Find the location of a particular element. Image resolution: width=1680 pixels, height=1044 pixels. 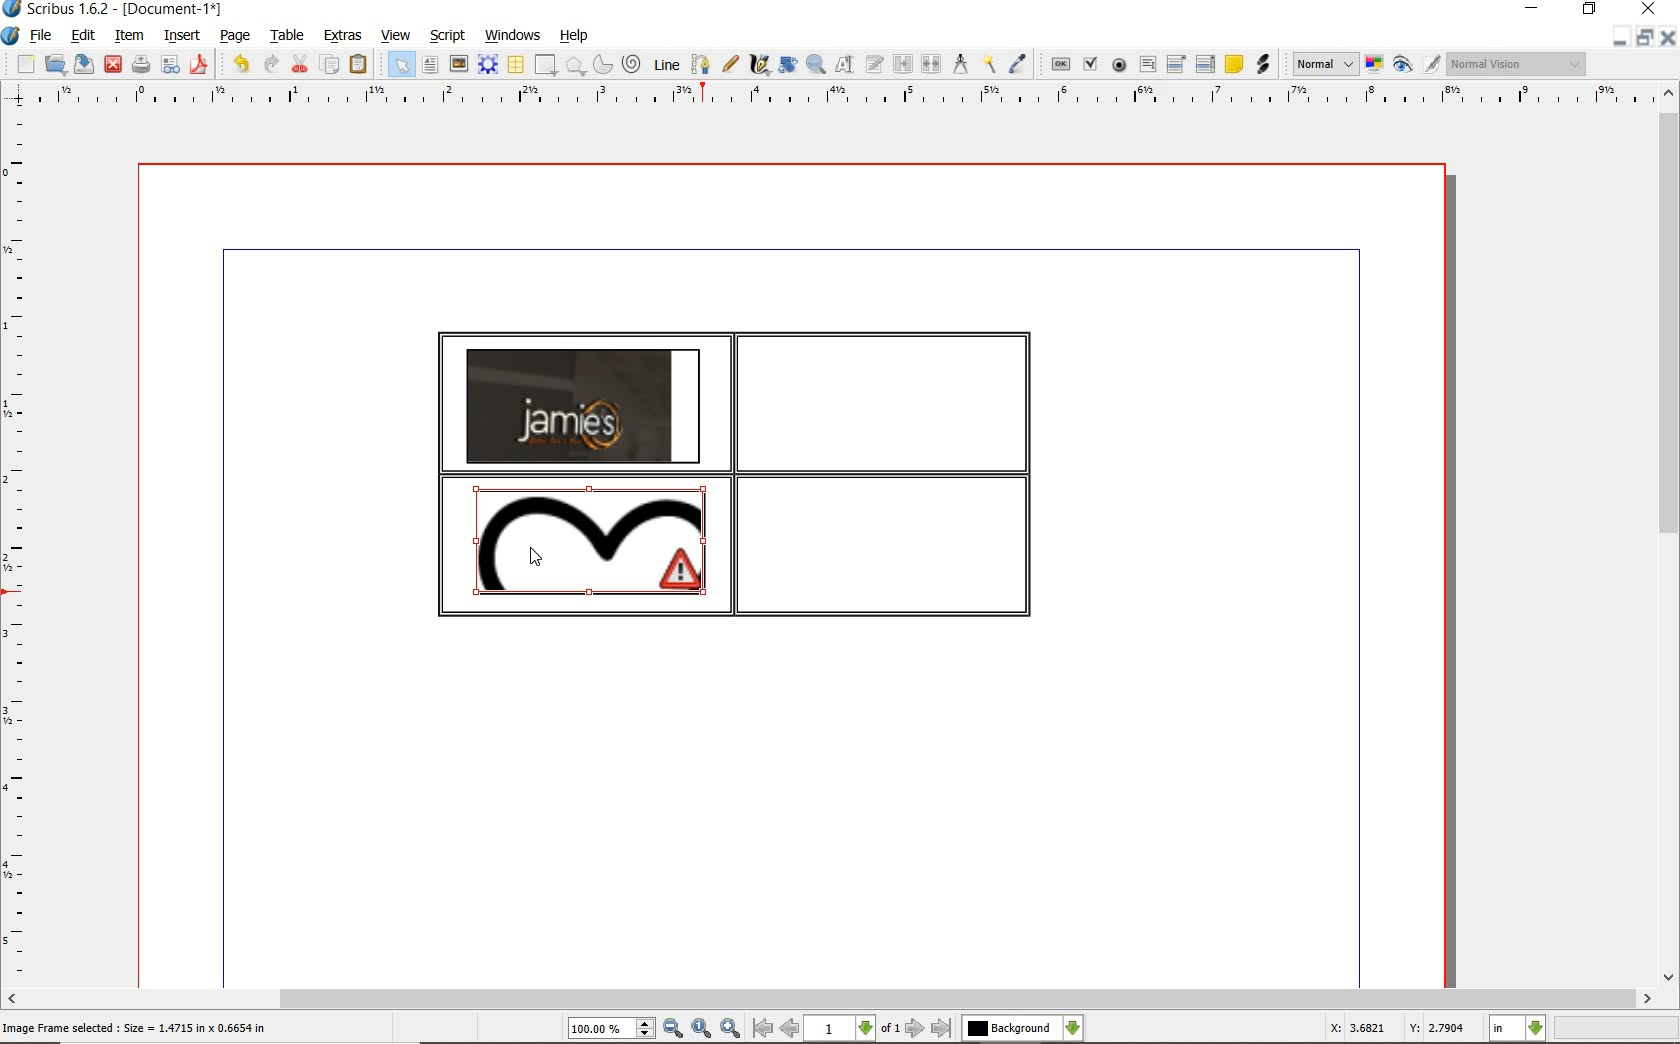

unlink text frames is located at coordinates (933, 64).